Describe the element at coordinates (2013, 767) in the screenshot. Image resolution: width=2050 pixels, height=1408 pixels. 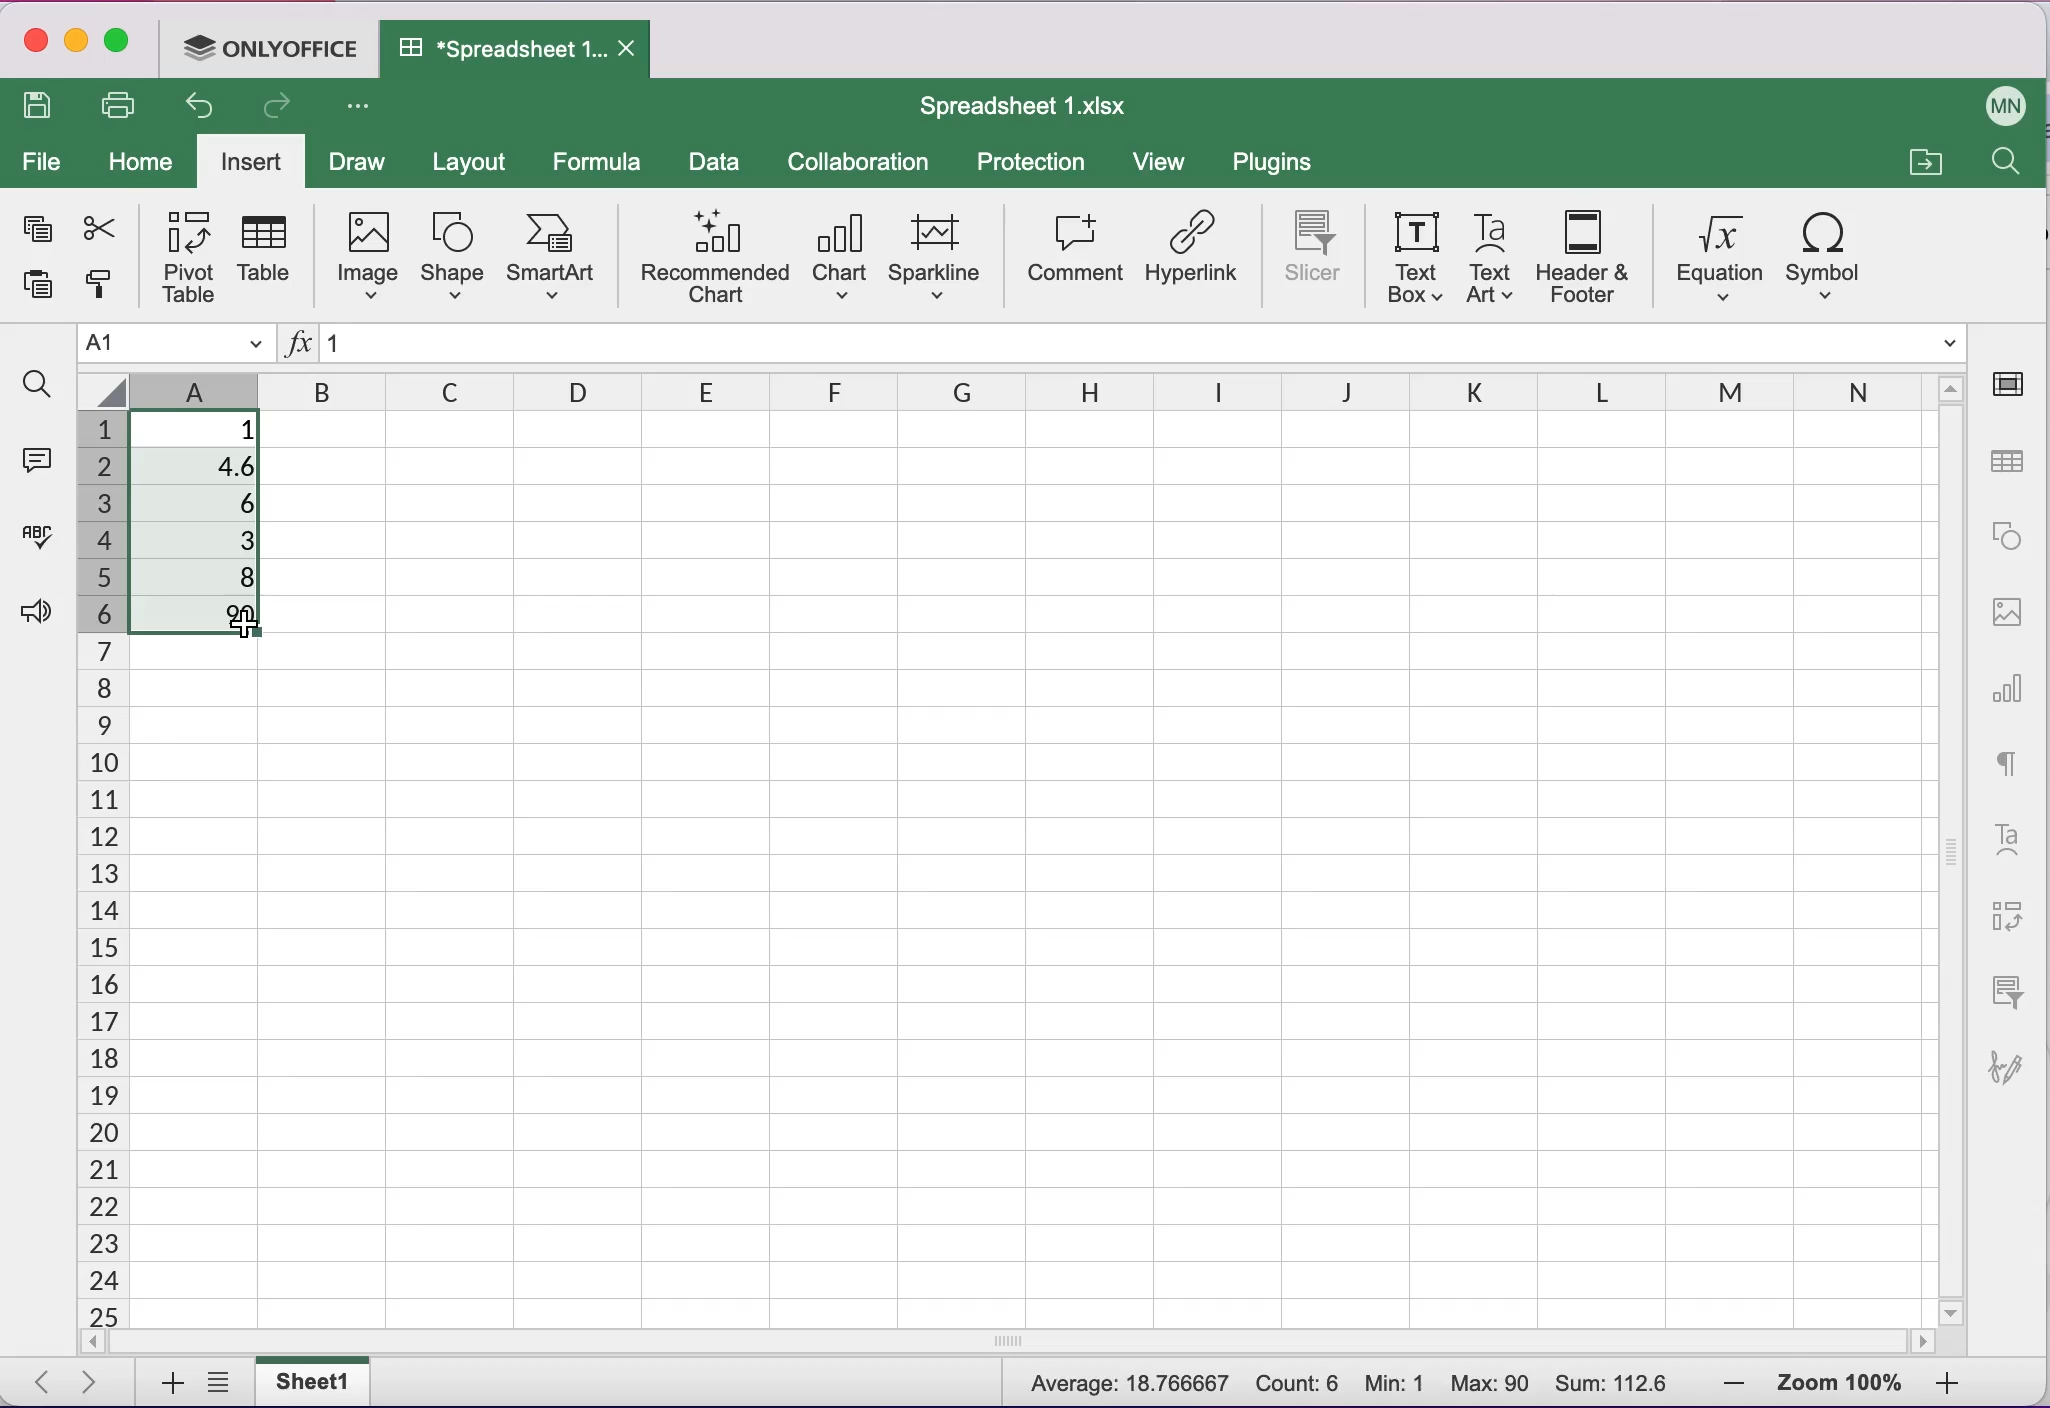
I see `text` at that location.